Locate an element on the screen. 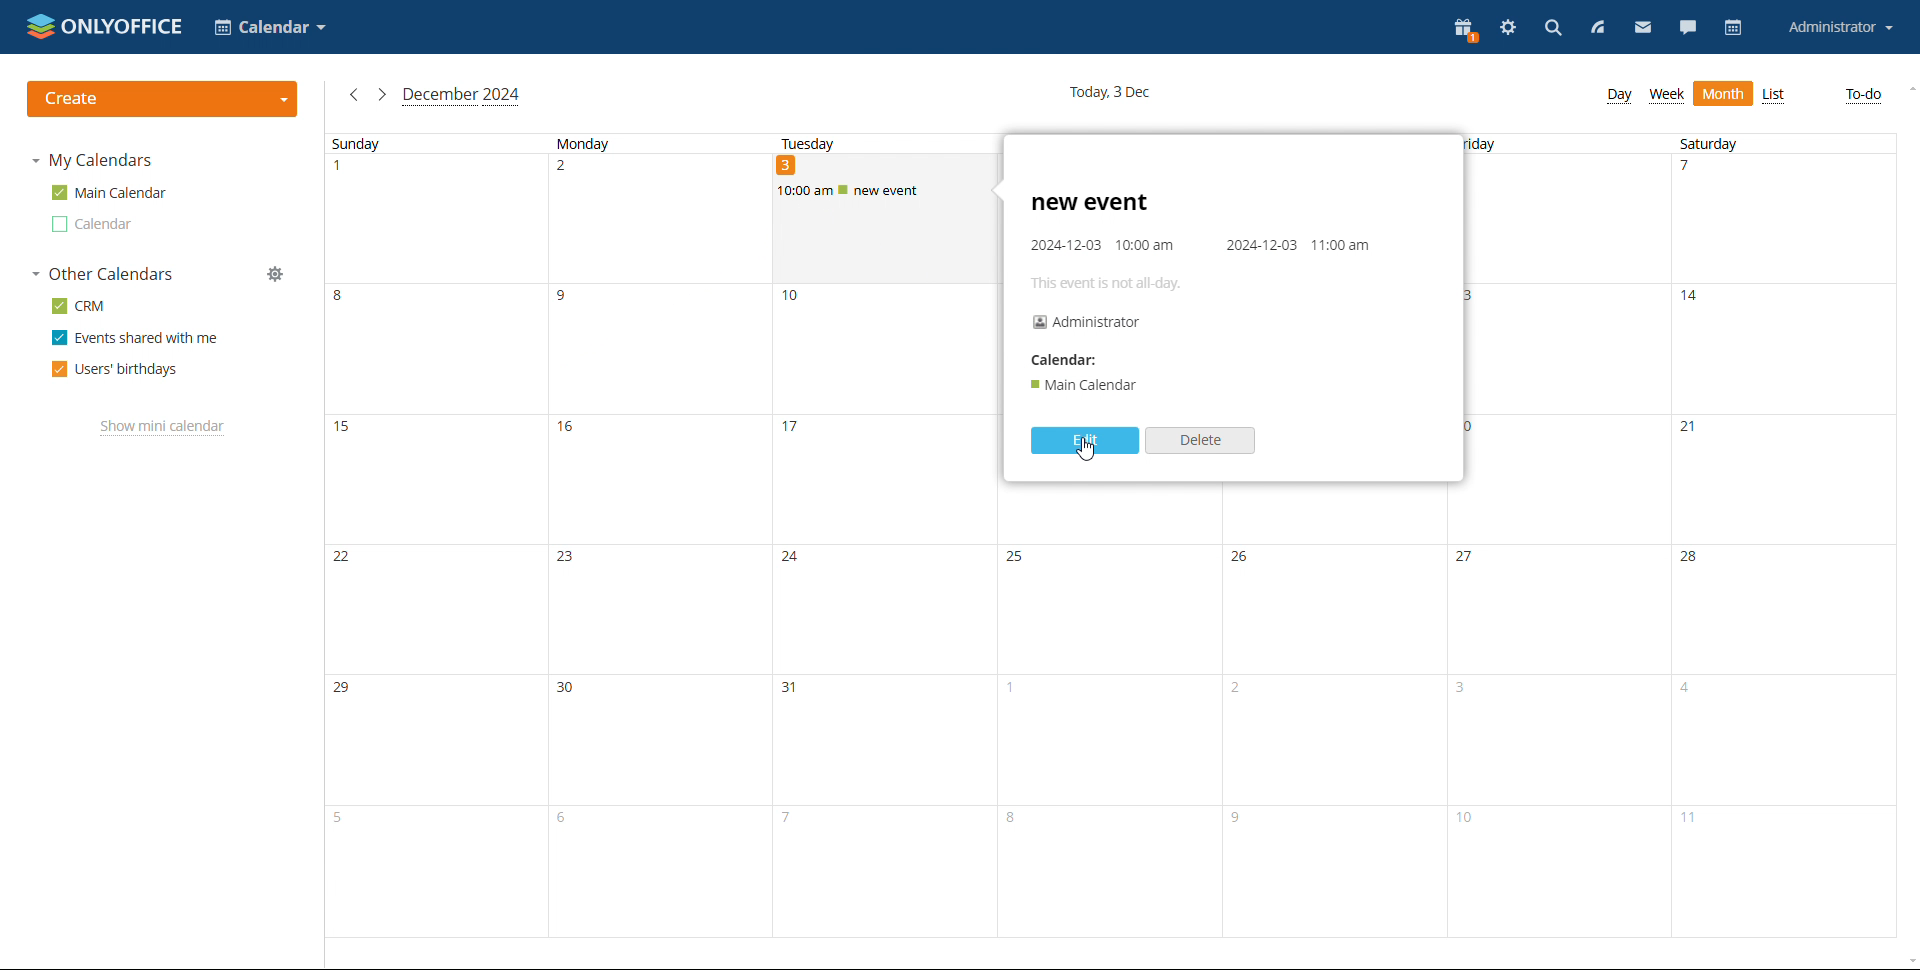 The height and width of the screenshot is (970, 1920). 31 is located at coordinates (879, 741).